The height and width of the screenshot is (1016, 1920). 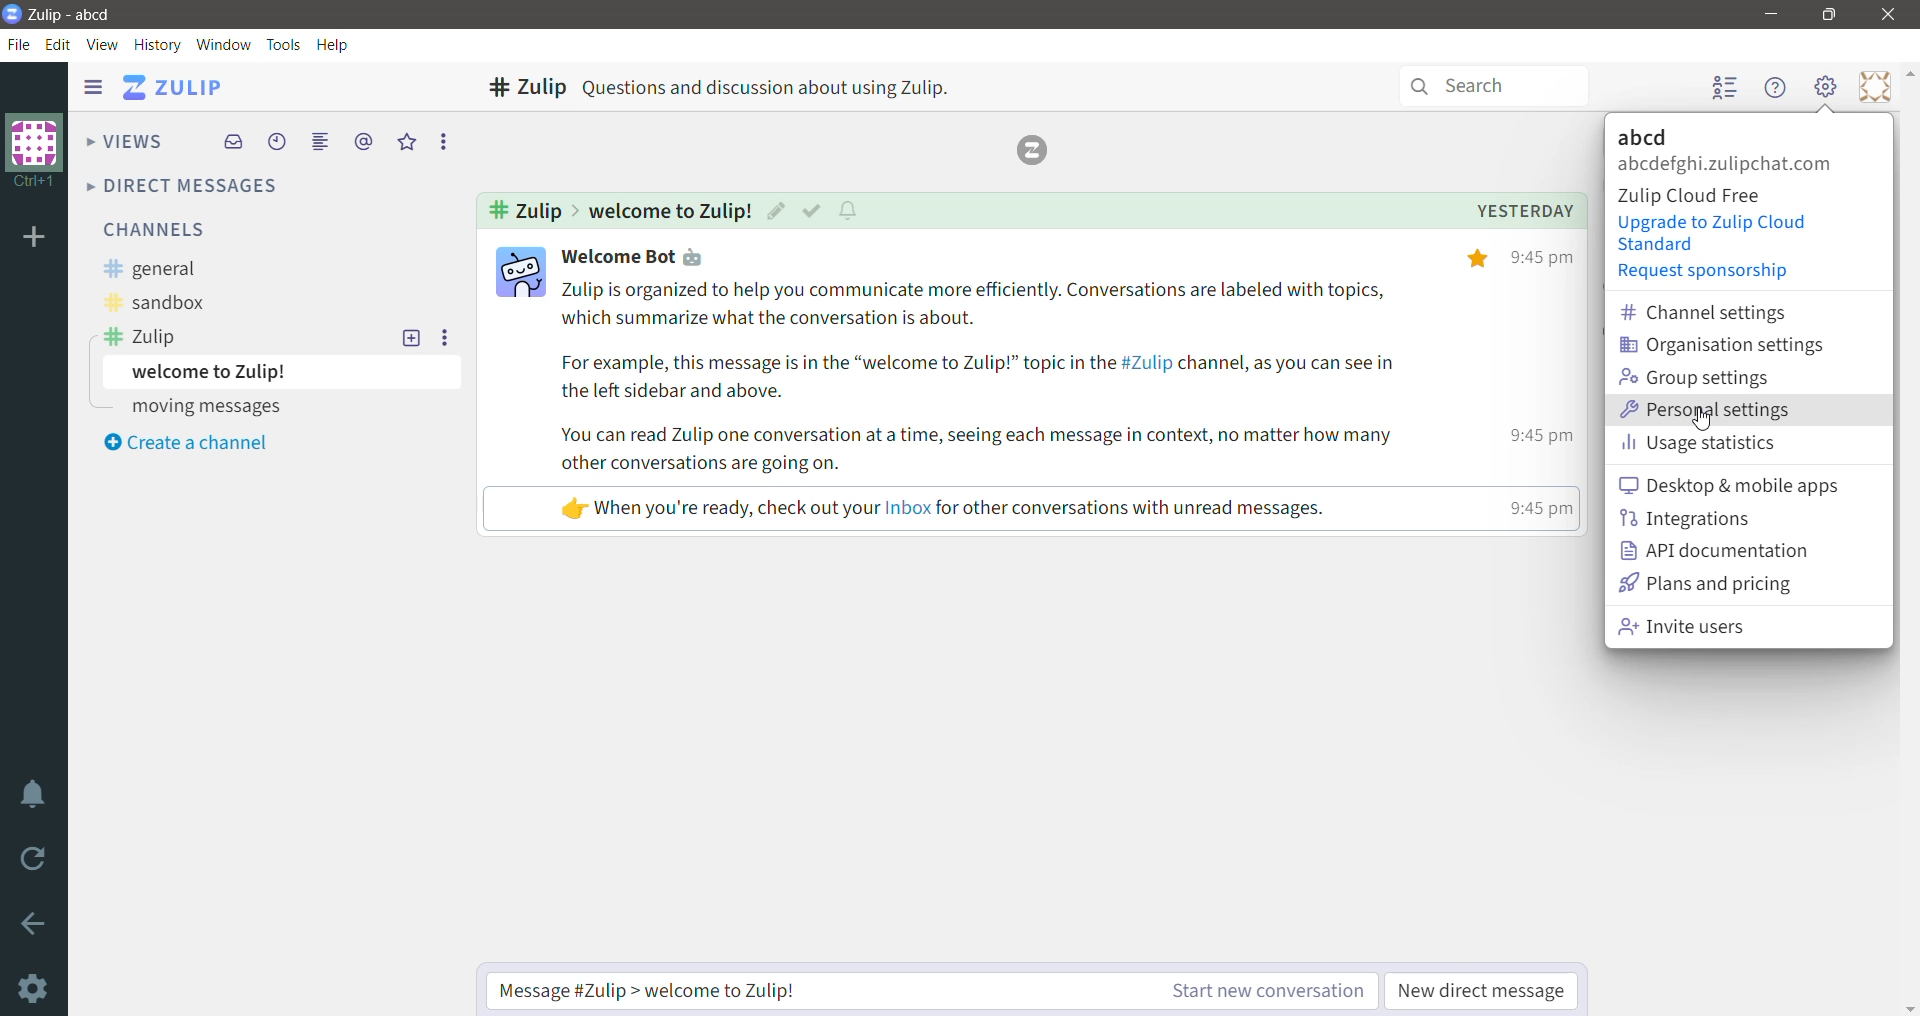 What do you see at coordinates (409, 141) in the screenshot?
I see `Starred messages` at bounding box center [409, 141].